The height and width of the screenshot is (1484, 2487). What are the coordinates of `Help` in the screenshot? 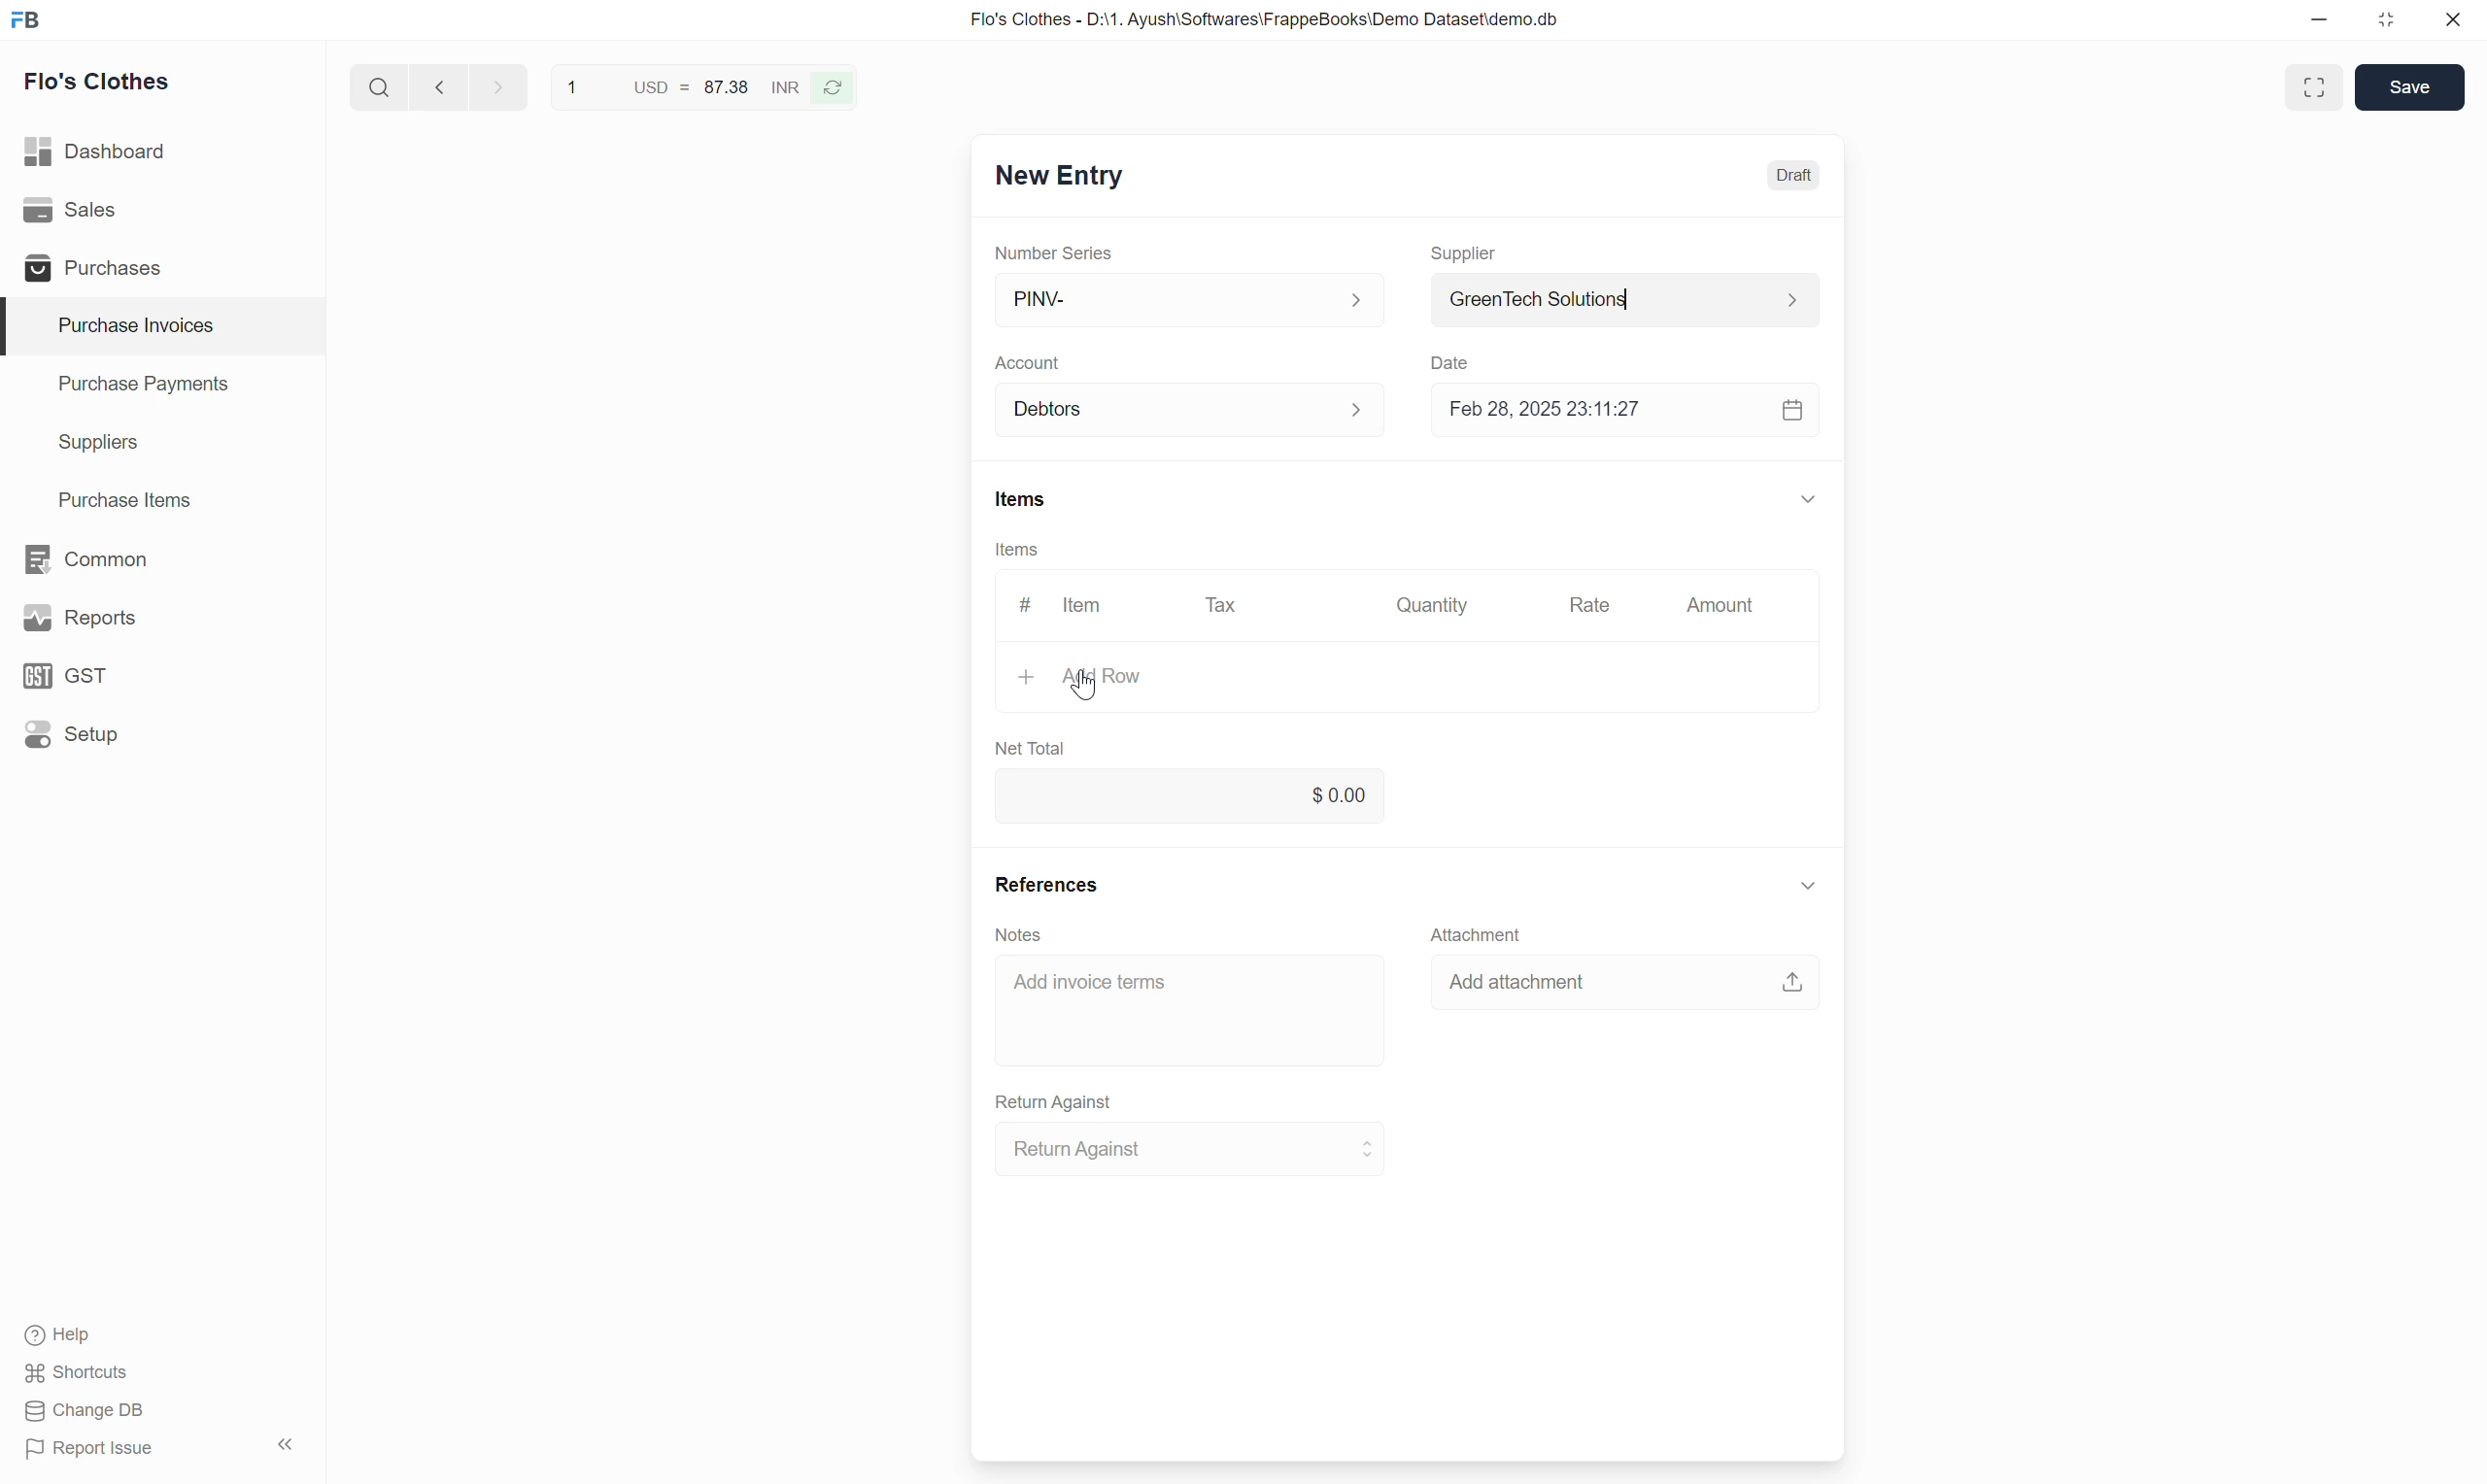 It's located at (63, 1335).